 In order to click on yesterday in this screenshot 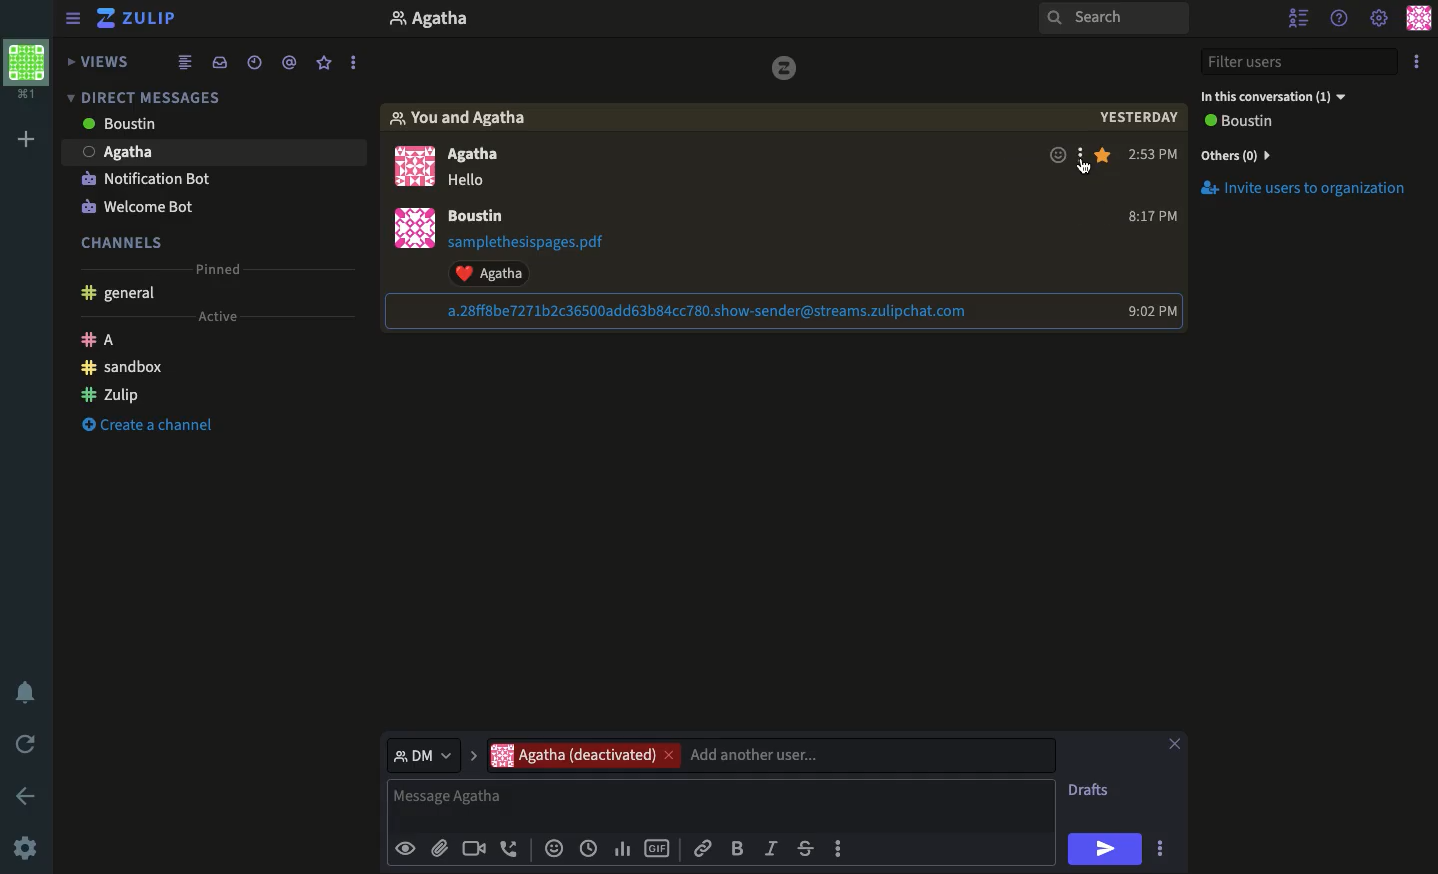, I will do `click(1140, 119)`.